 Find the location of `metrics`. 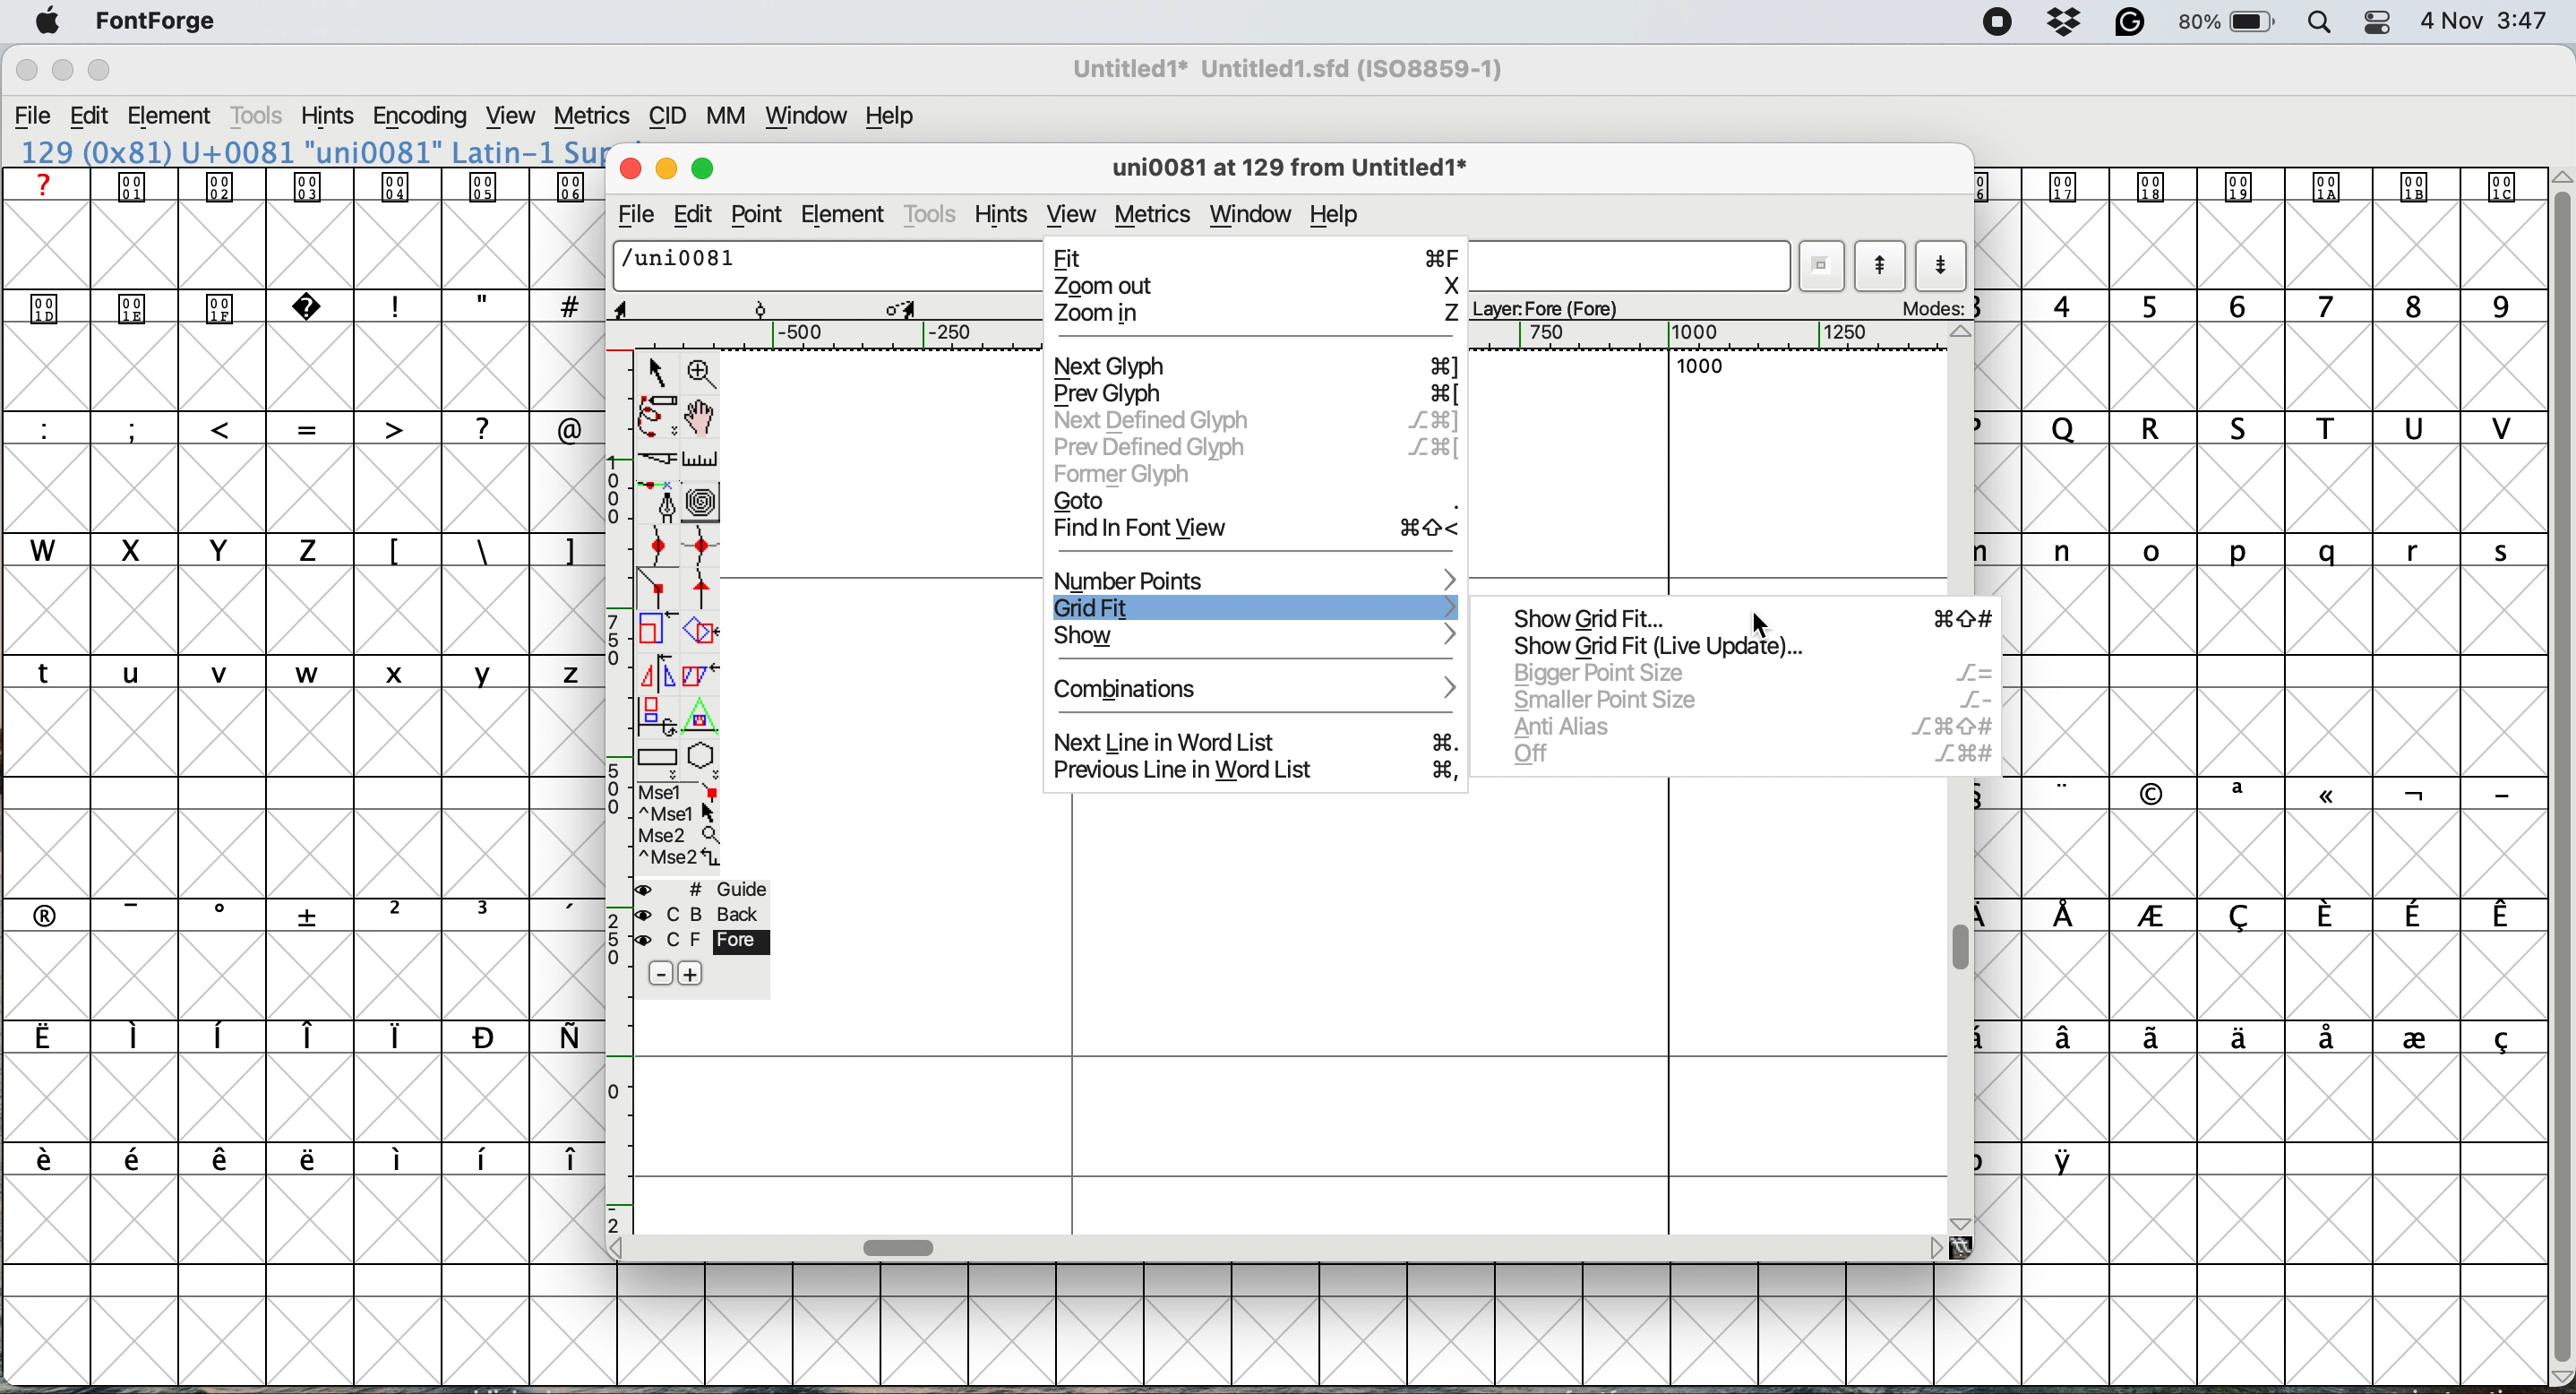

metrics is located at coordinates (1154, 214).